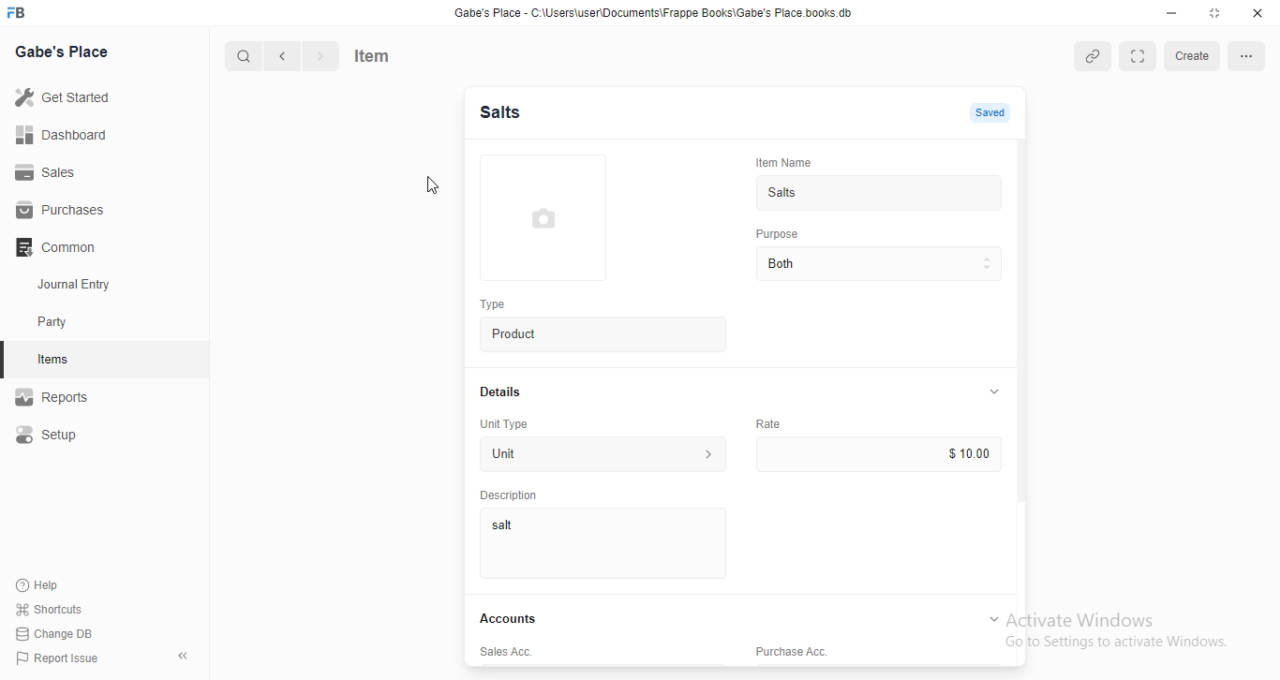 Image resolution: width=1280 pixels, height=680 pixels. Describe the element at coordinates (791, 652) in the screenshot. I see `Purchase Acc.` at that location.